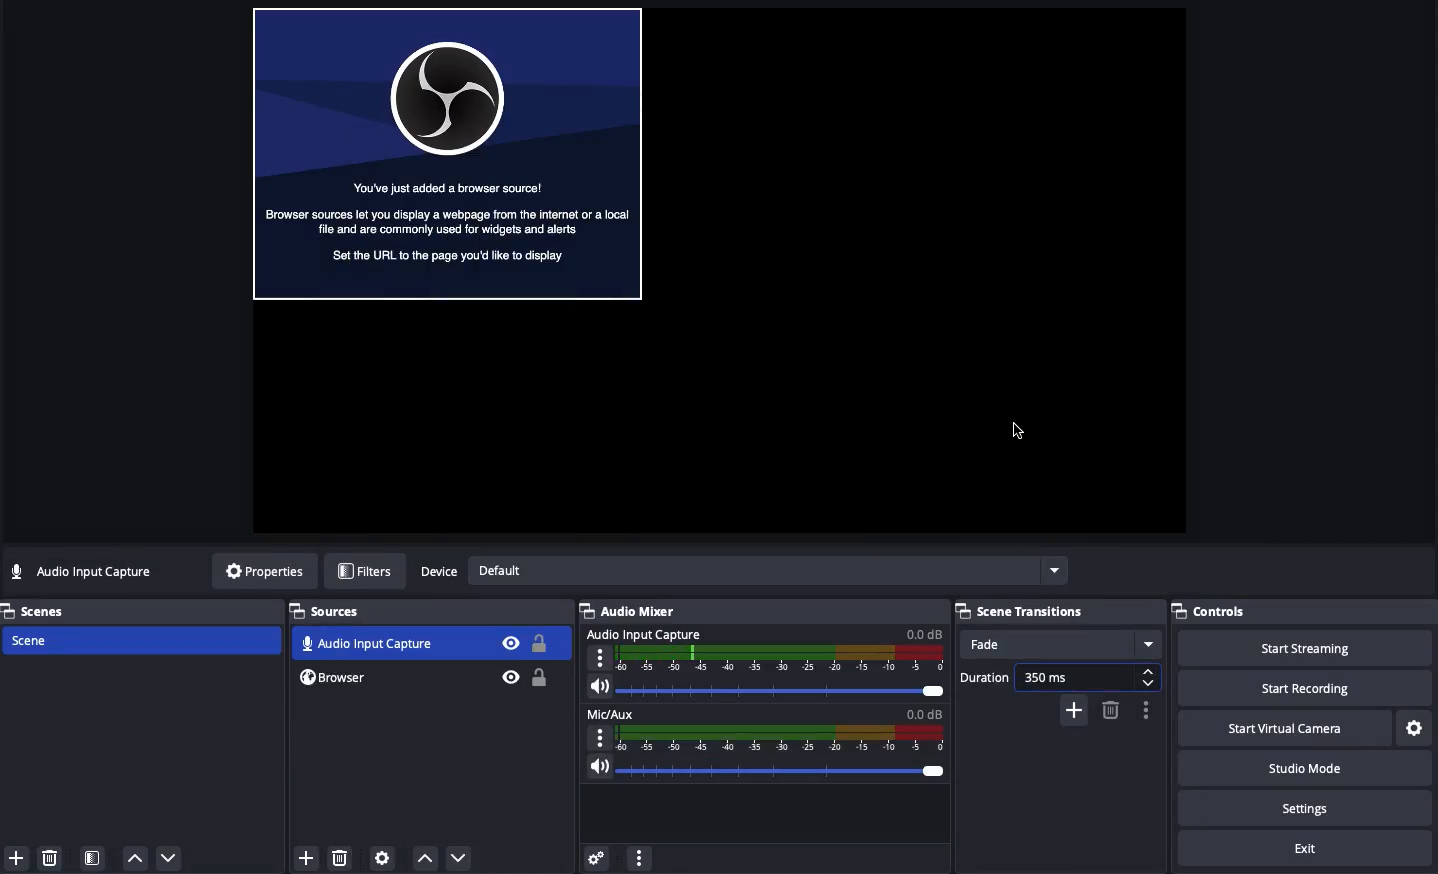 The width and height of the screenshot is (1438, 874). I want to click on Move up, so click(424, 858).